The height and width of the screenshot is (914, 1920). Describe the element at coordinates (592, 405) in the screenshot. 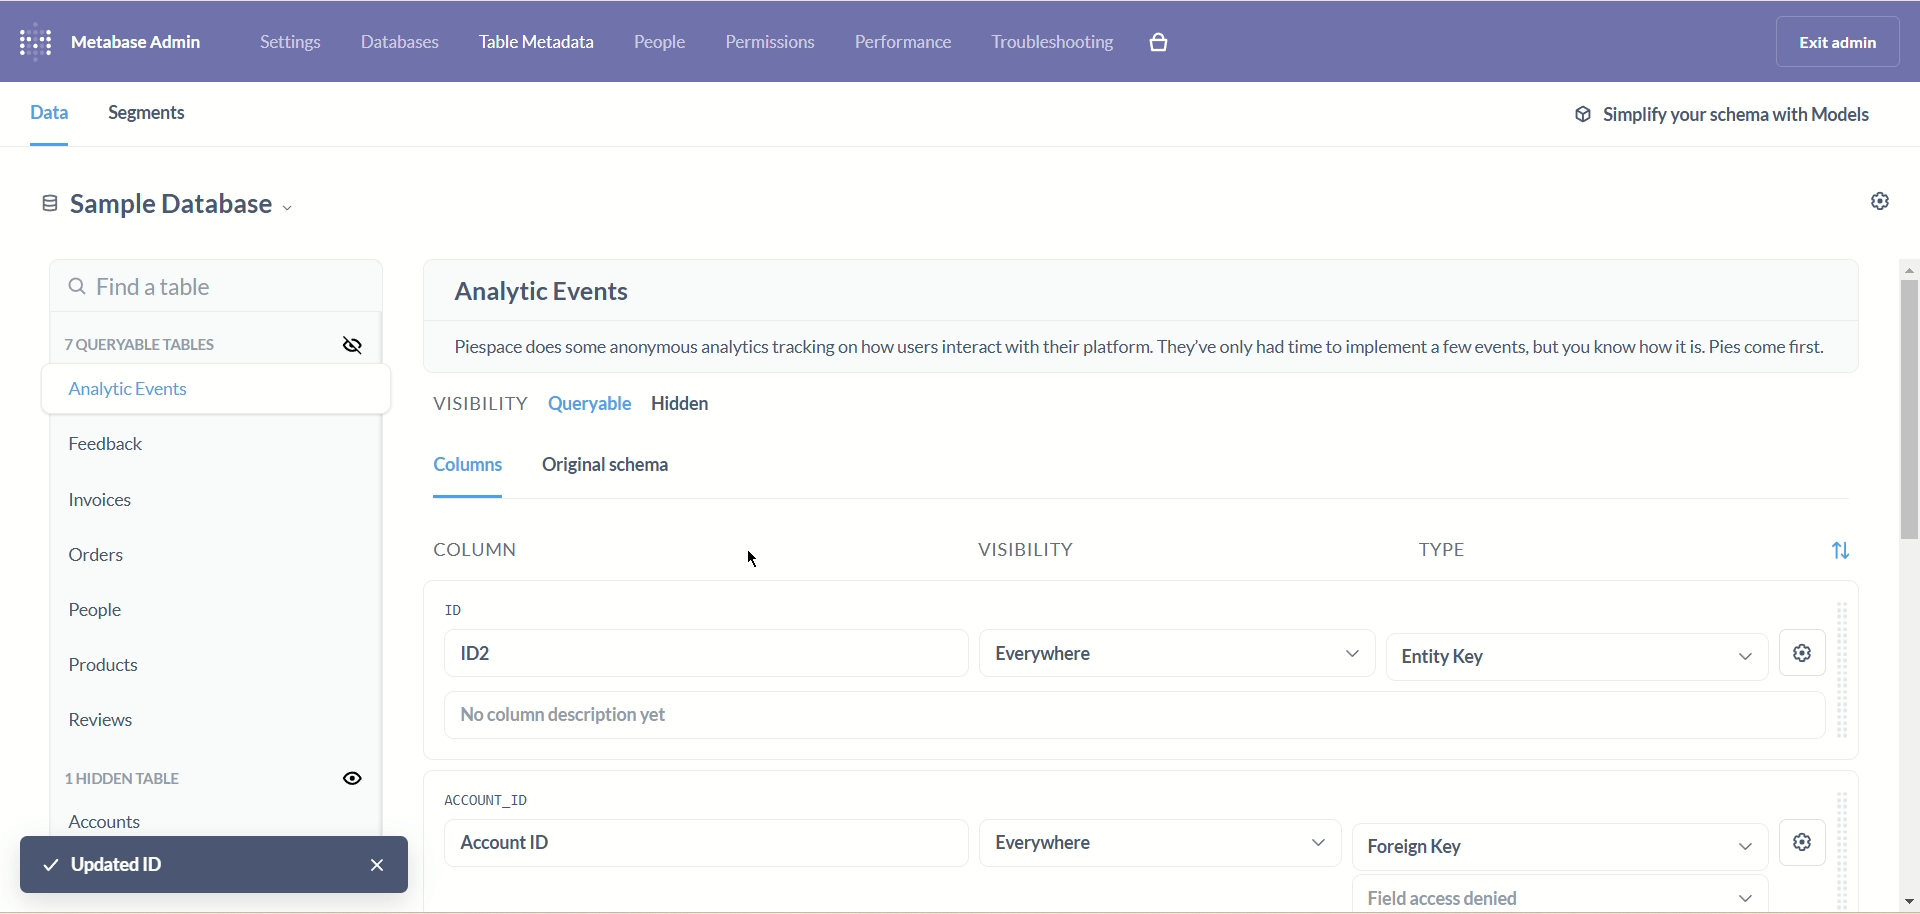

I see `Queryable` at that location.